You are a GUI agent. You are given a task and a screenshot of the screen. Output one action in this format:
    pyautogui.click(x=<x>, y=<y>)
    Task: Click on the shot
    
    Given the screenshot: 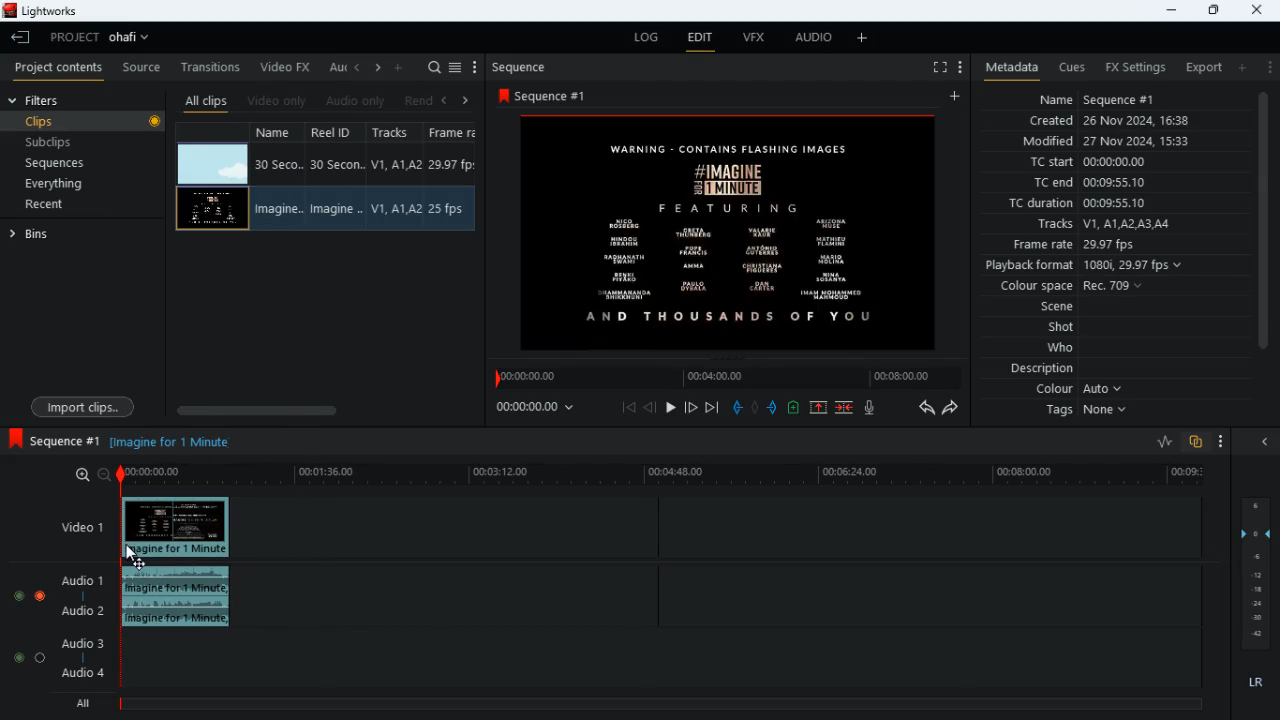 What is the action you would take?
    pyautogui.click(x=1061, y=328)
    